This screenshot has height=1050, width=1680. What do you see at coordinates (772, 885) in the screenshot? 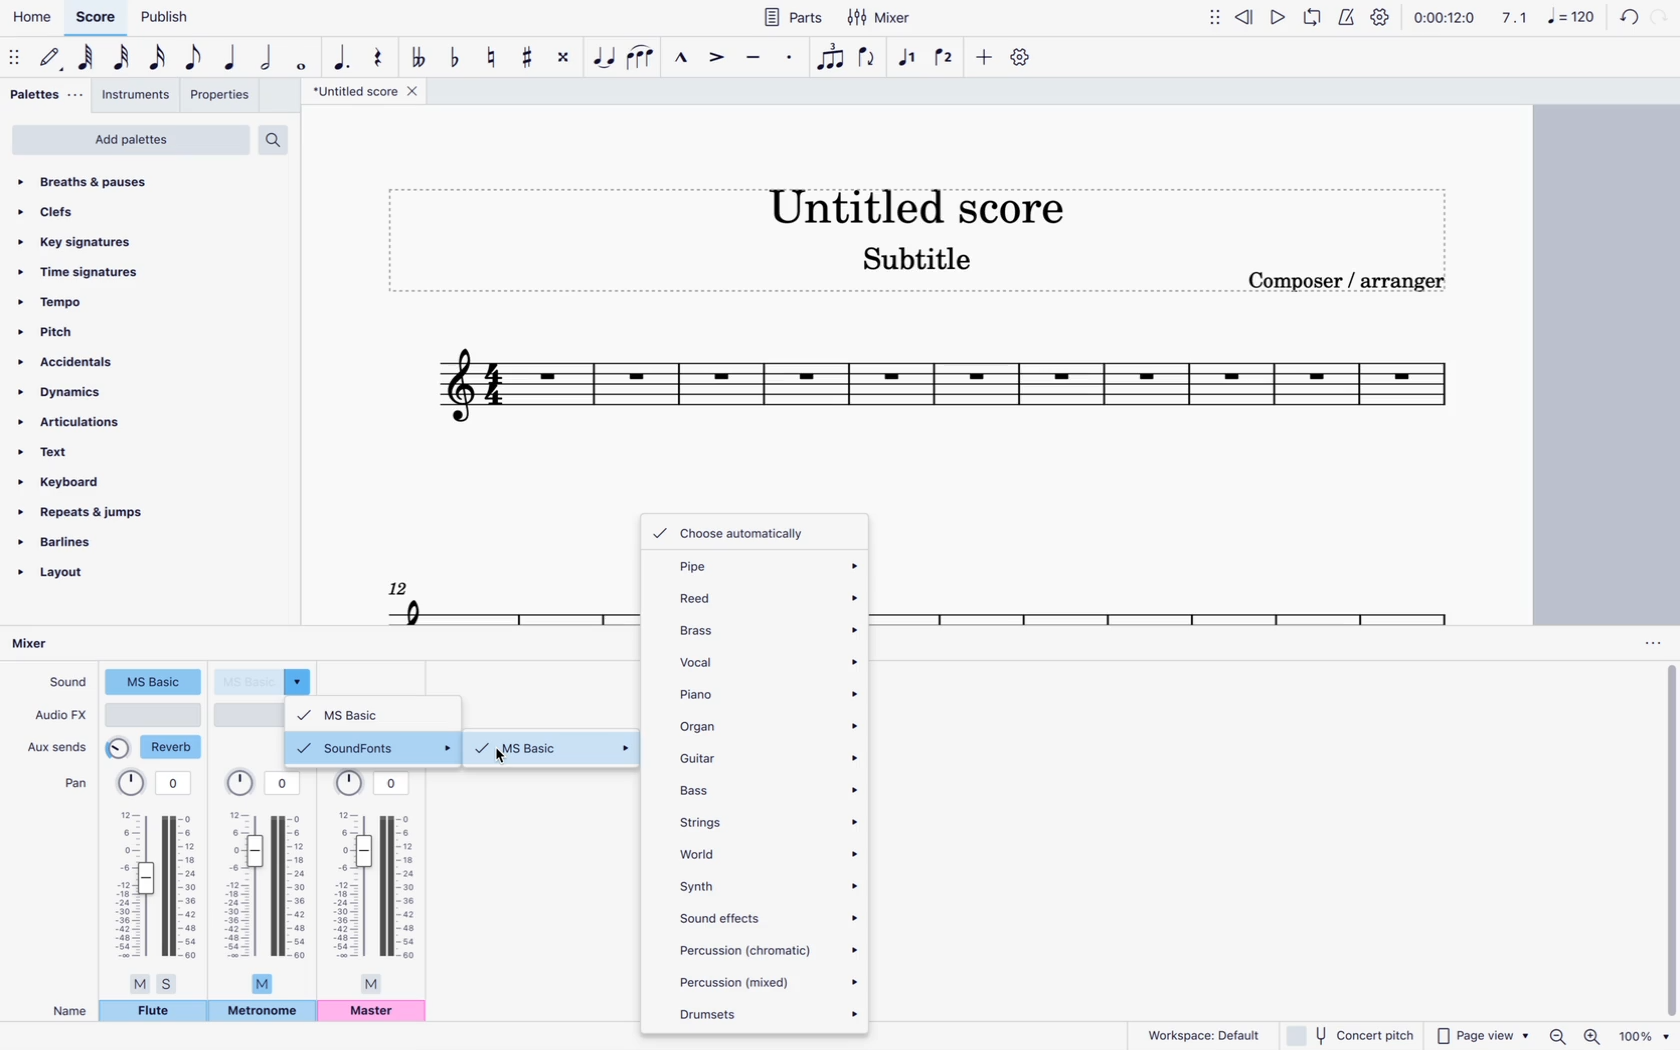
I see `synth` at bounding box center [772, 885].